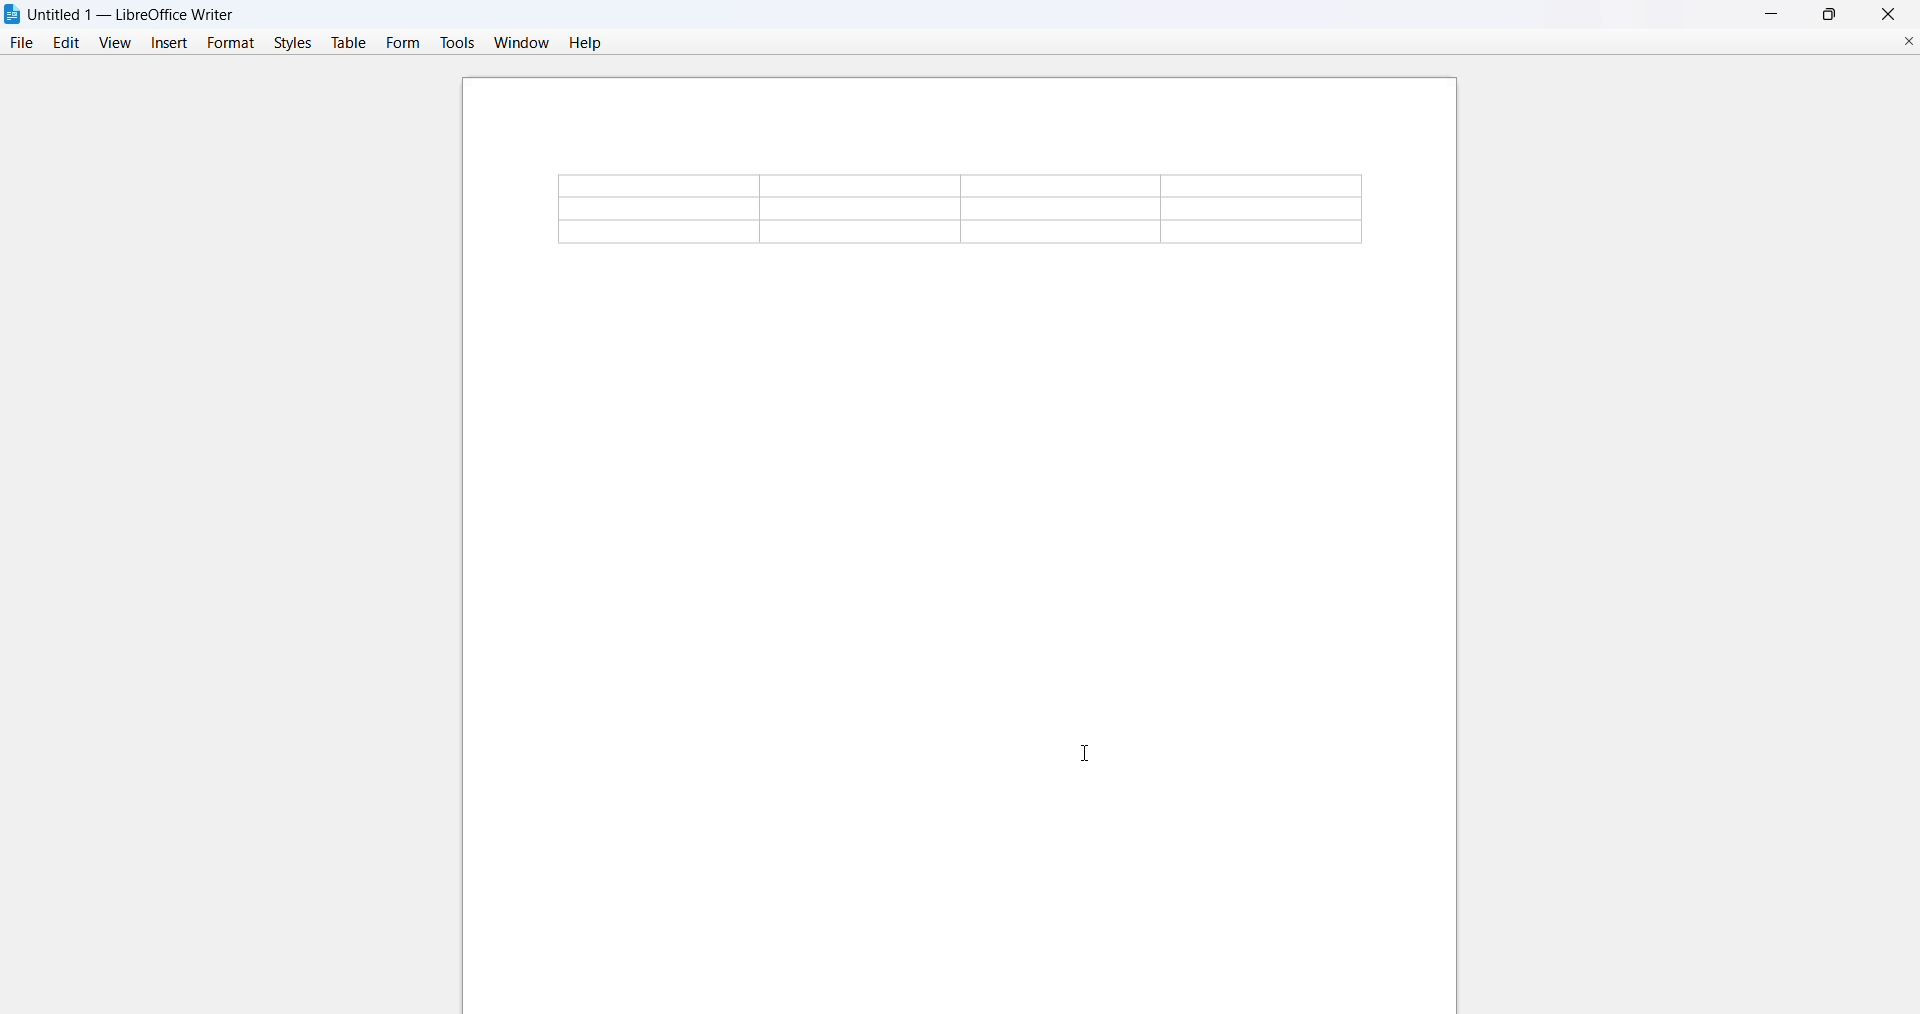 This screenshot has width=1920, height=1014. I want to click on styles, so click(290, 42).